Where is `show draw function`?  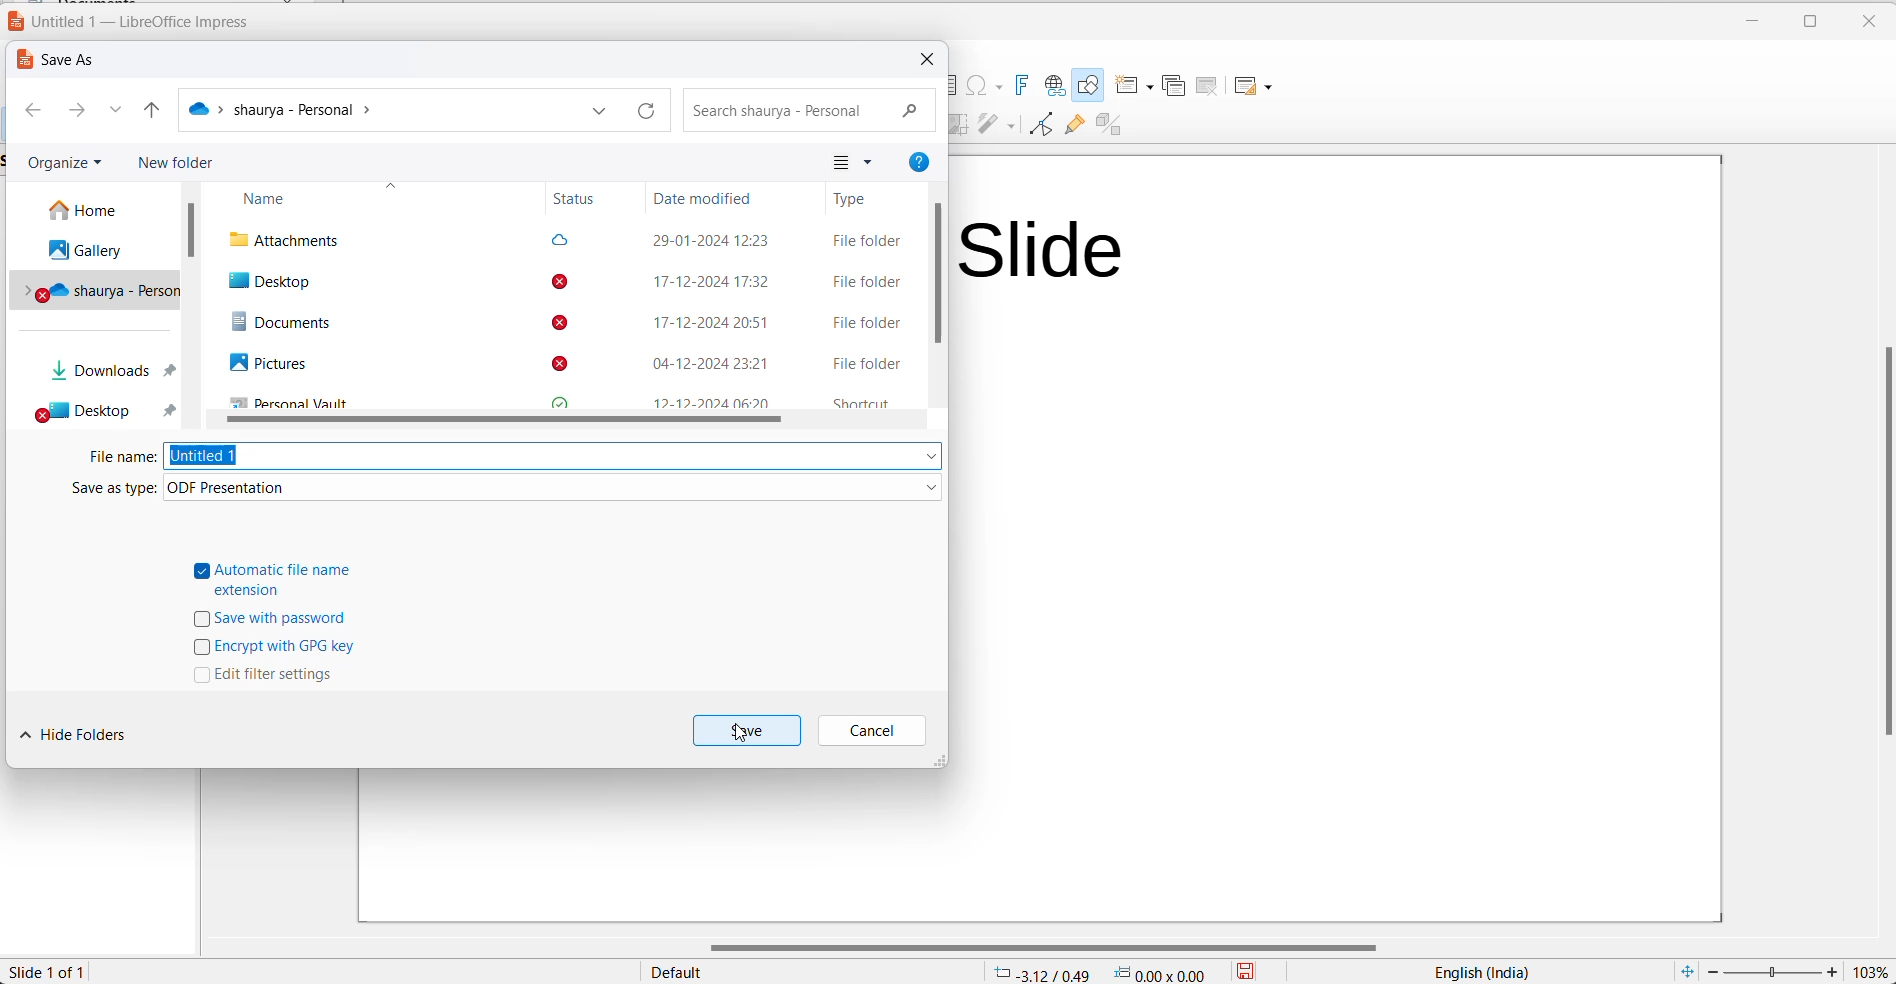
show draw function is located at coordinates (1088, 86).